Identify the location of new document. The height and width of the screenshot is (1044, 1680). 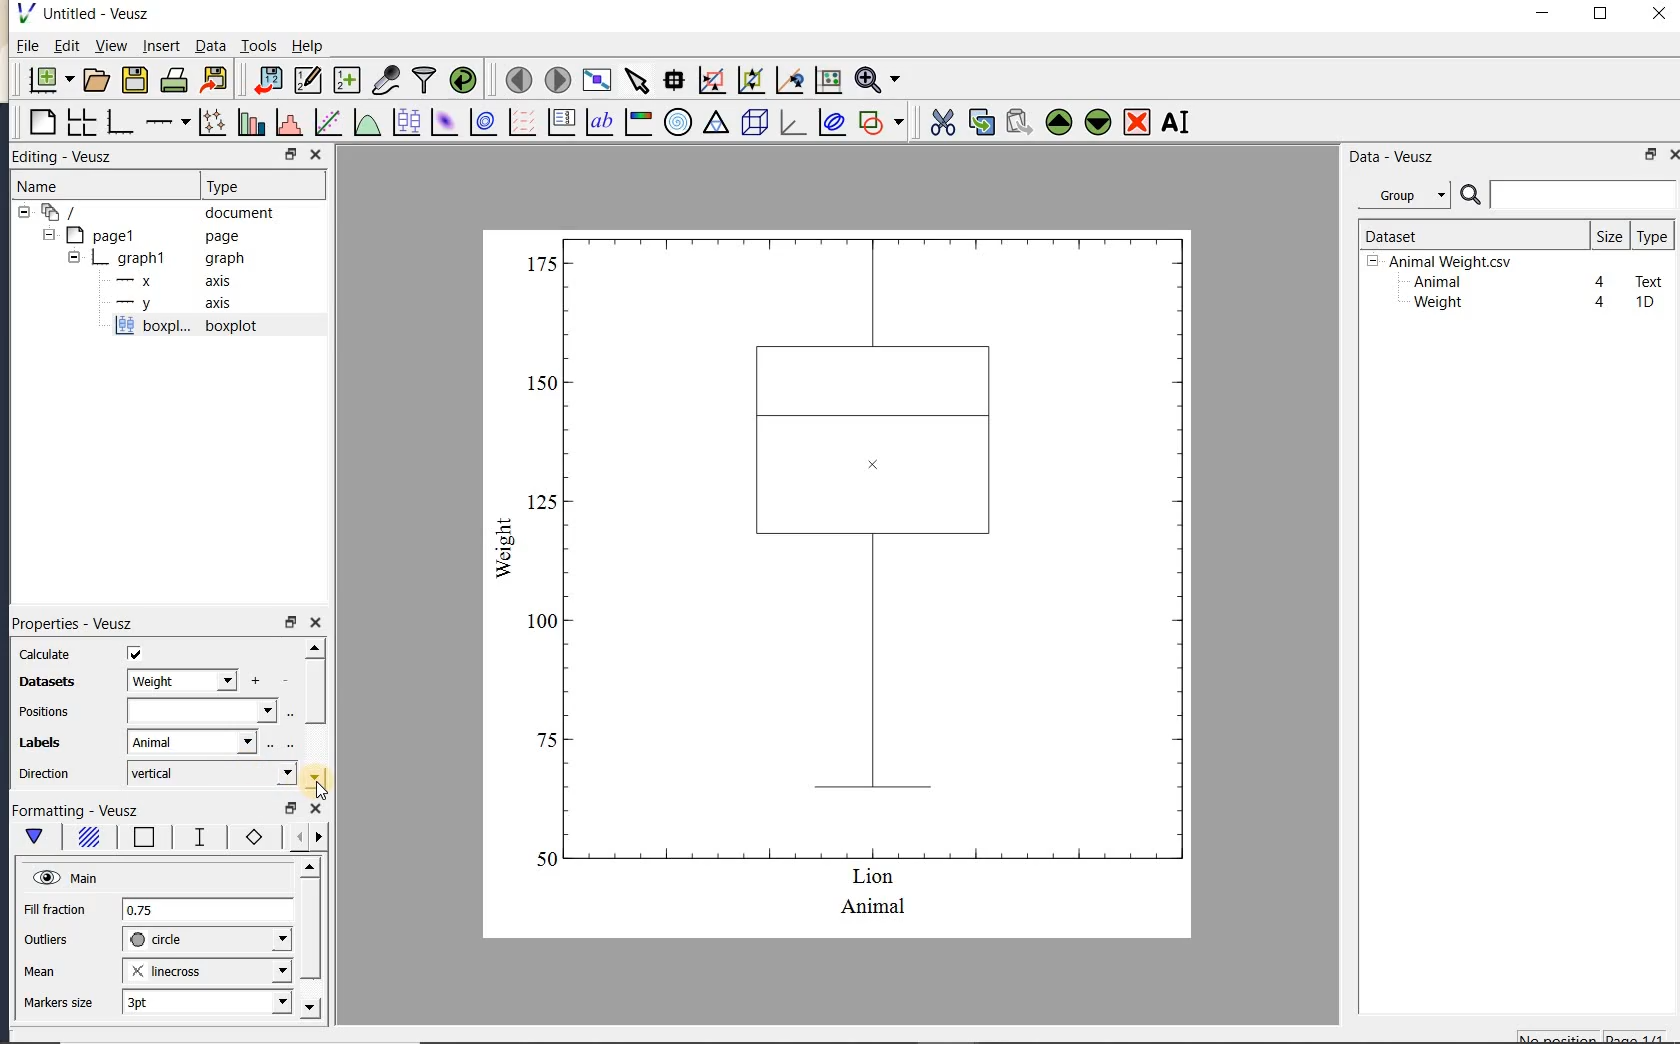
(46, 80).